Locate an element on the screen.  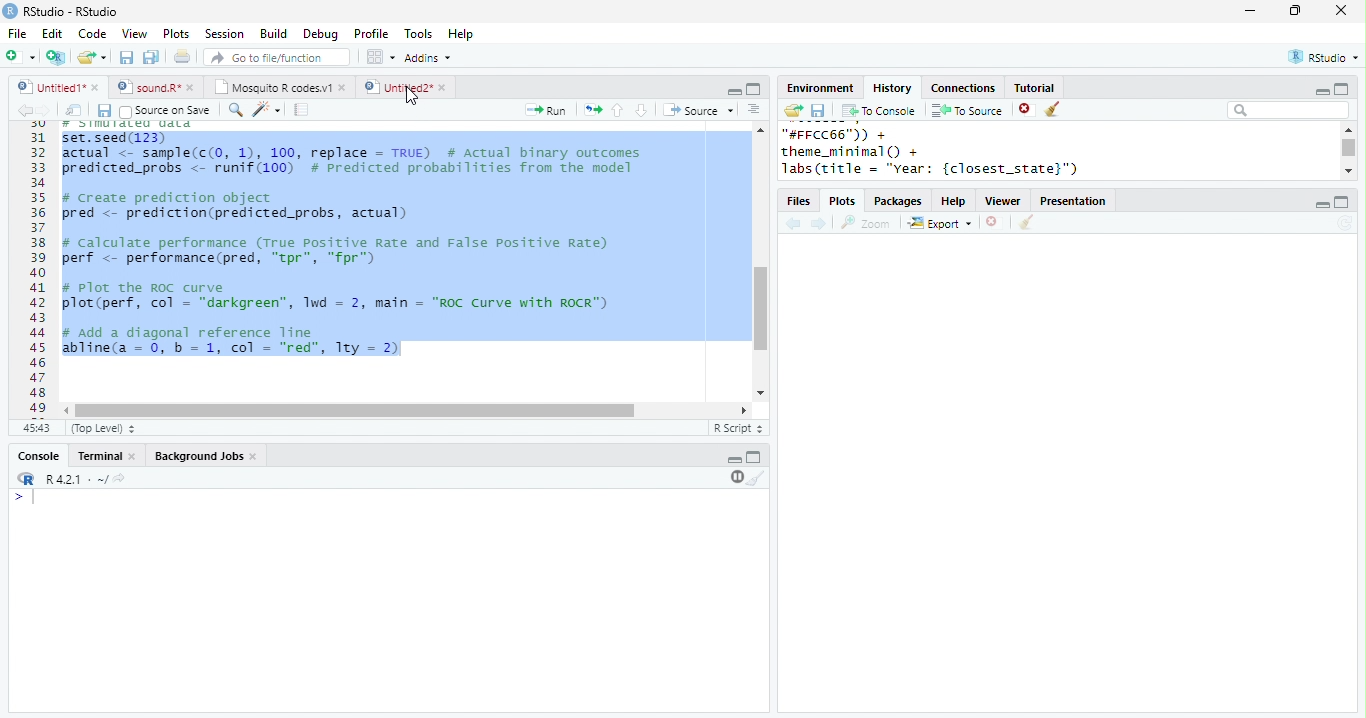
search file is located at coordinates (278, 57).